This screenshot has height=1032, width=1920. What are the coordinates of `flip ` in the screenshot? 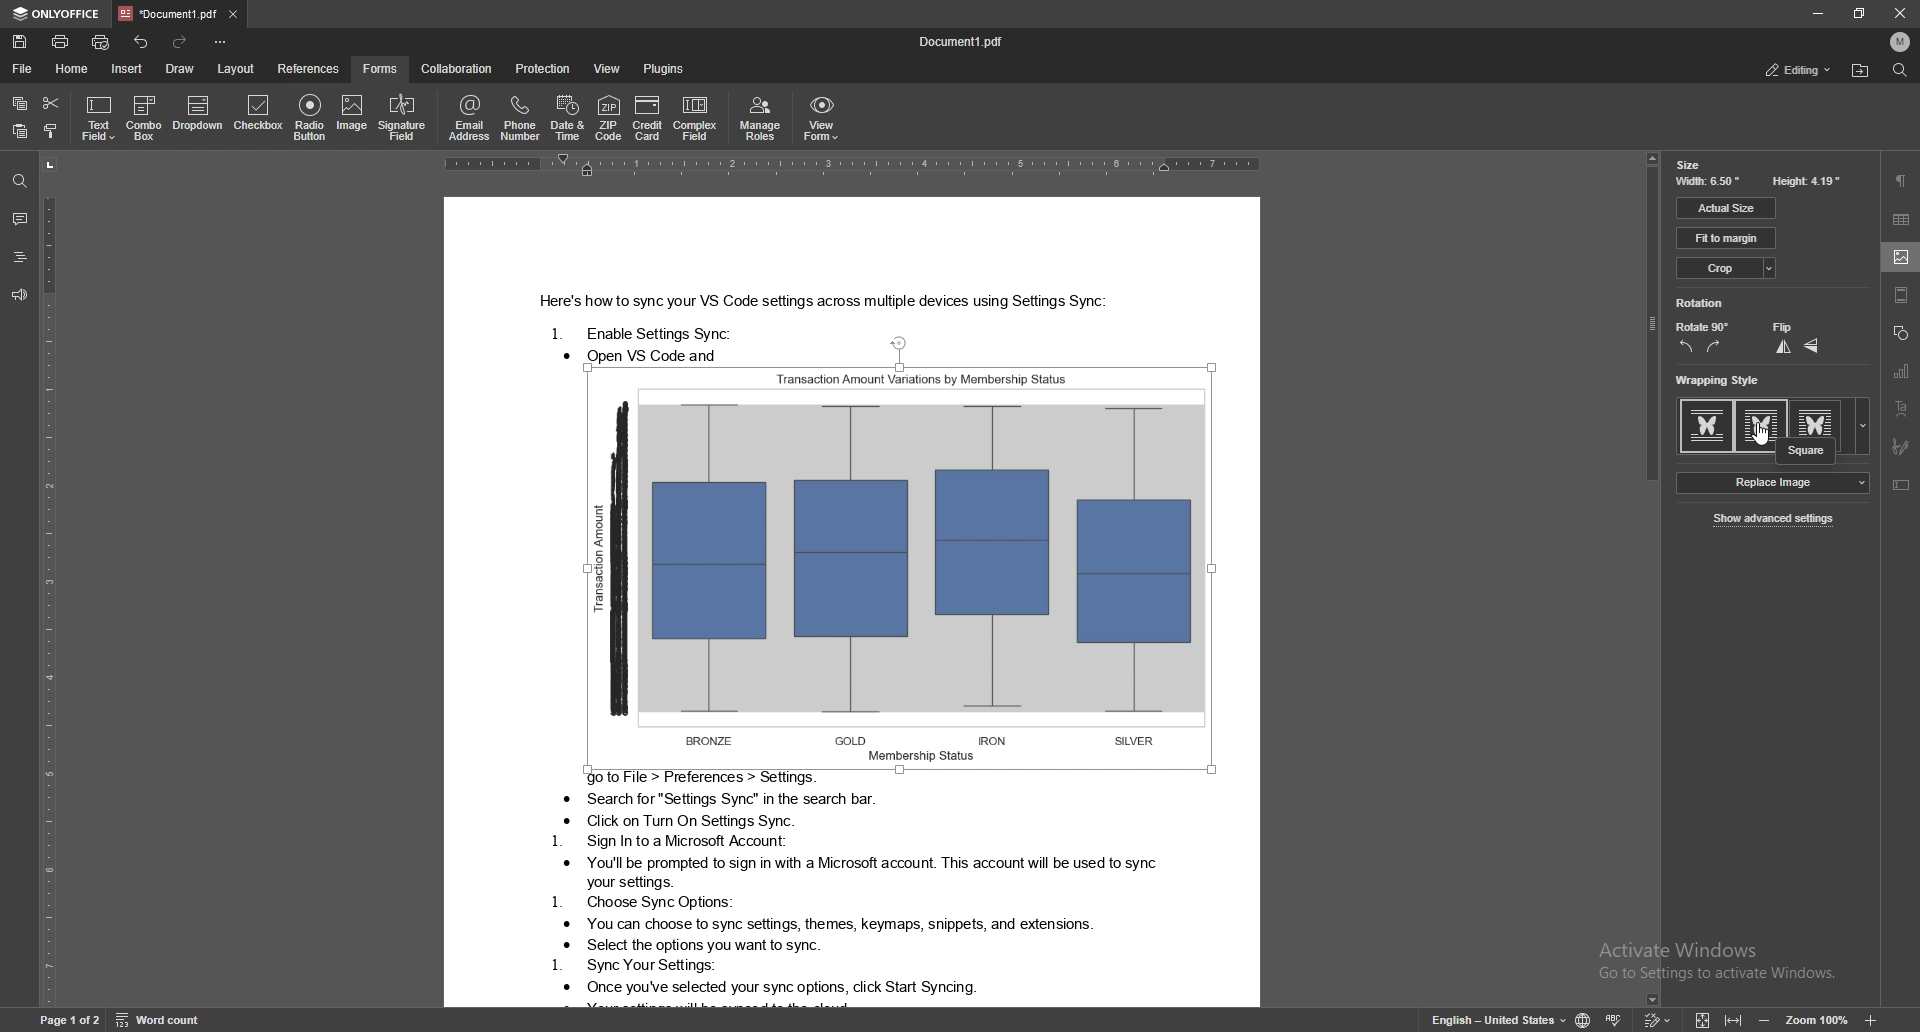 It's located at (1781, 346).